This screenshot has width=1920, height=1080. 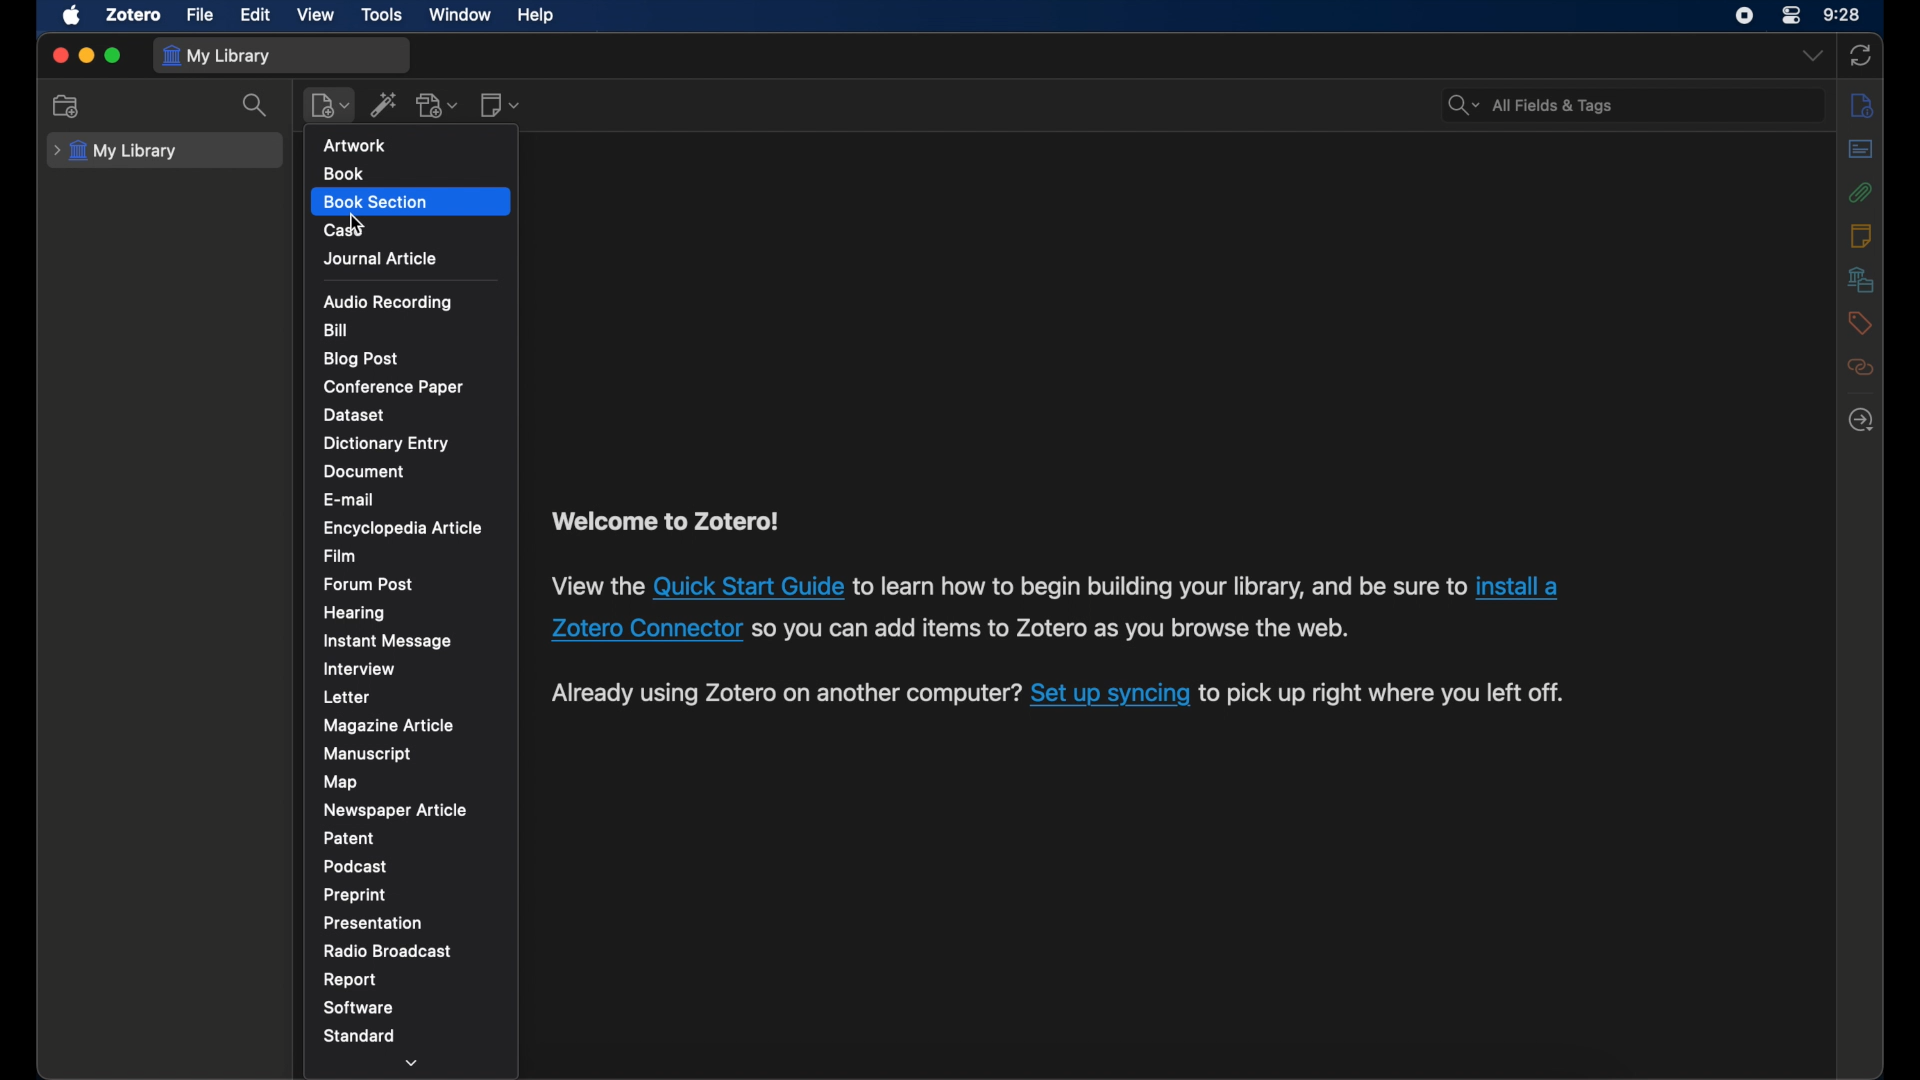 What do you see at coordinates (359, 669) in the screenshot?
I see `interview` at bounding box center [359, 669].